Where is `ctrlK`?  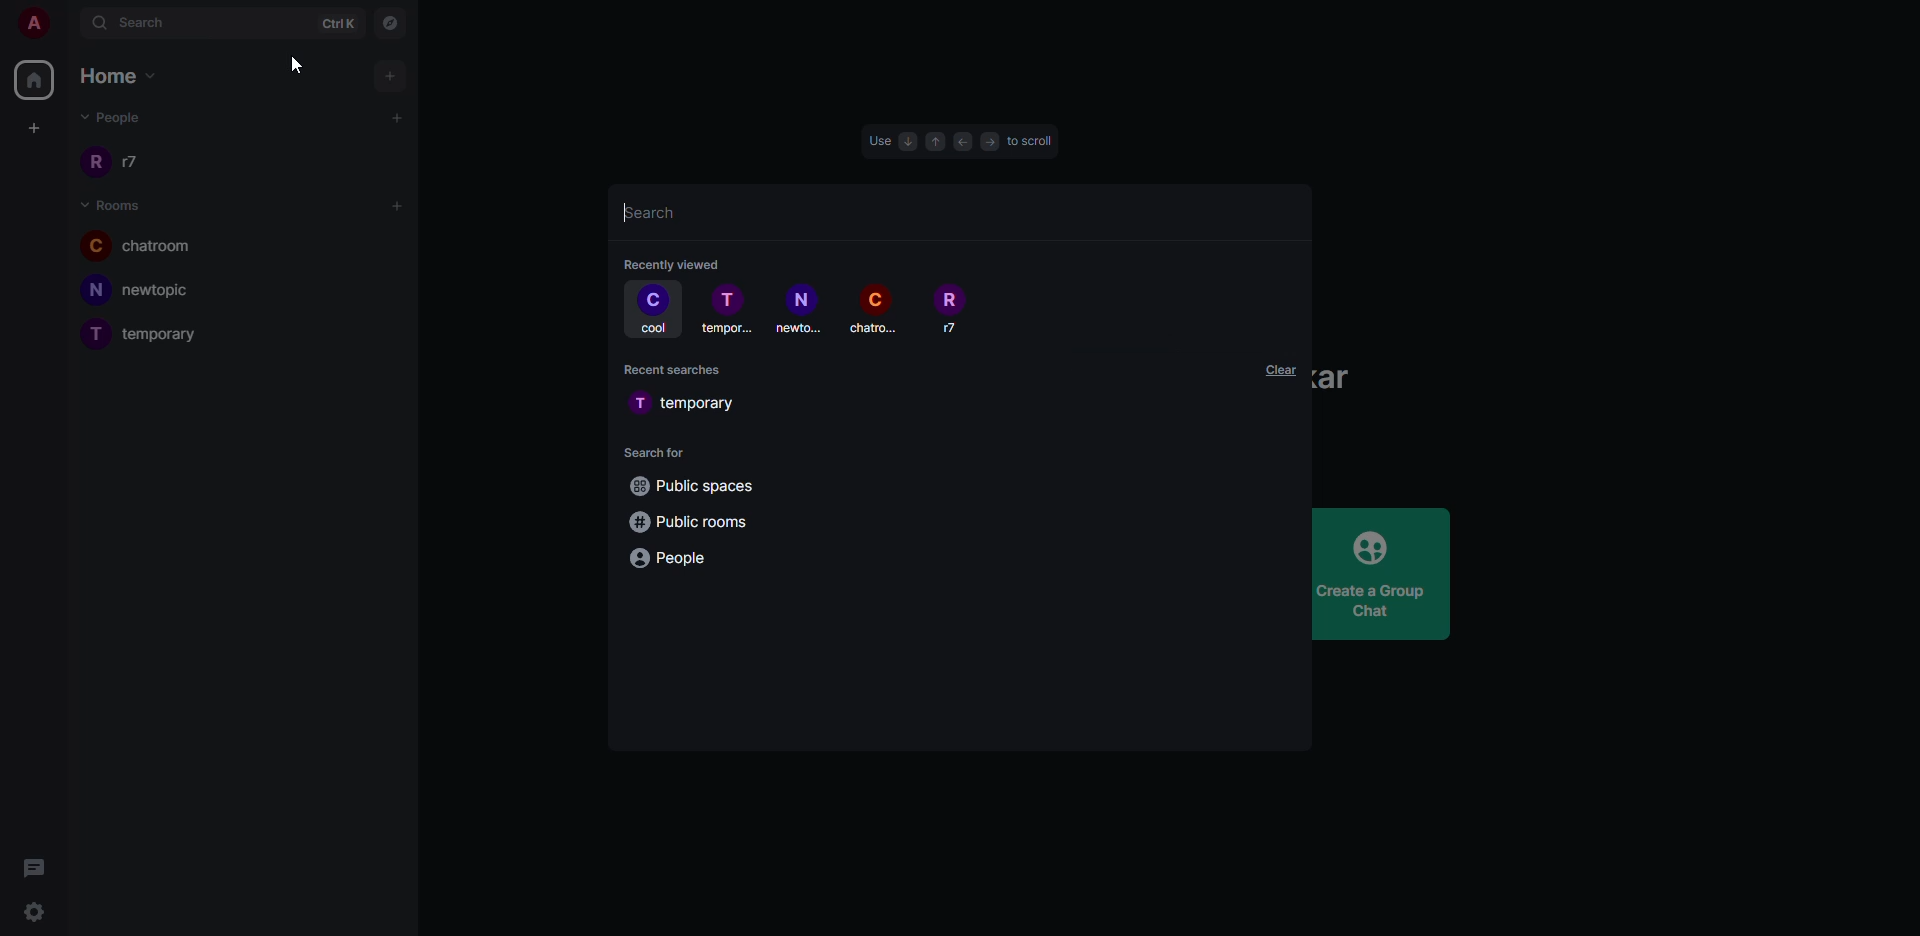 ctrlK is located at coordinates (337, 22).